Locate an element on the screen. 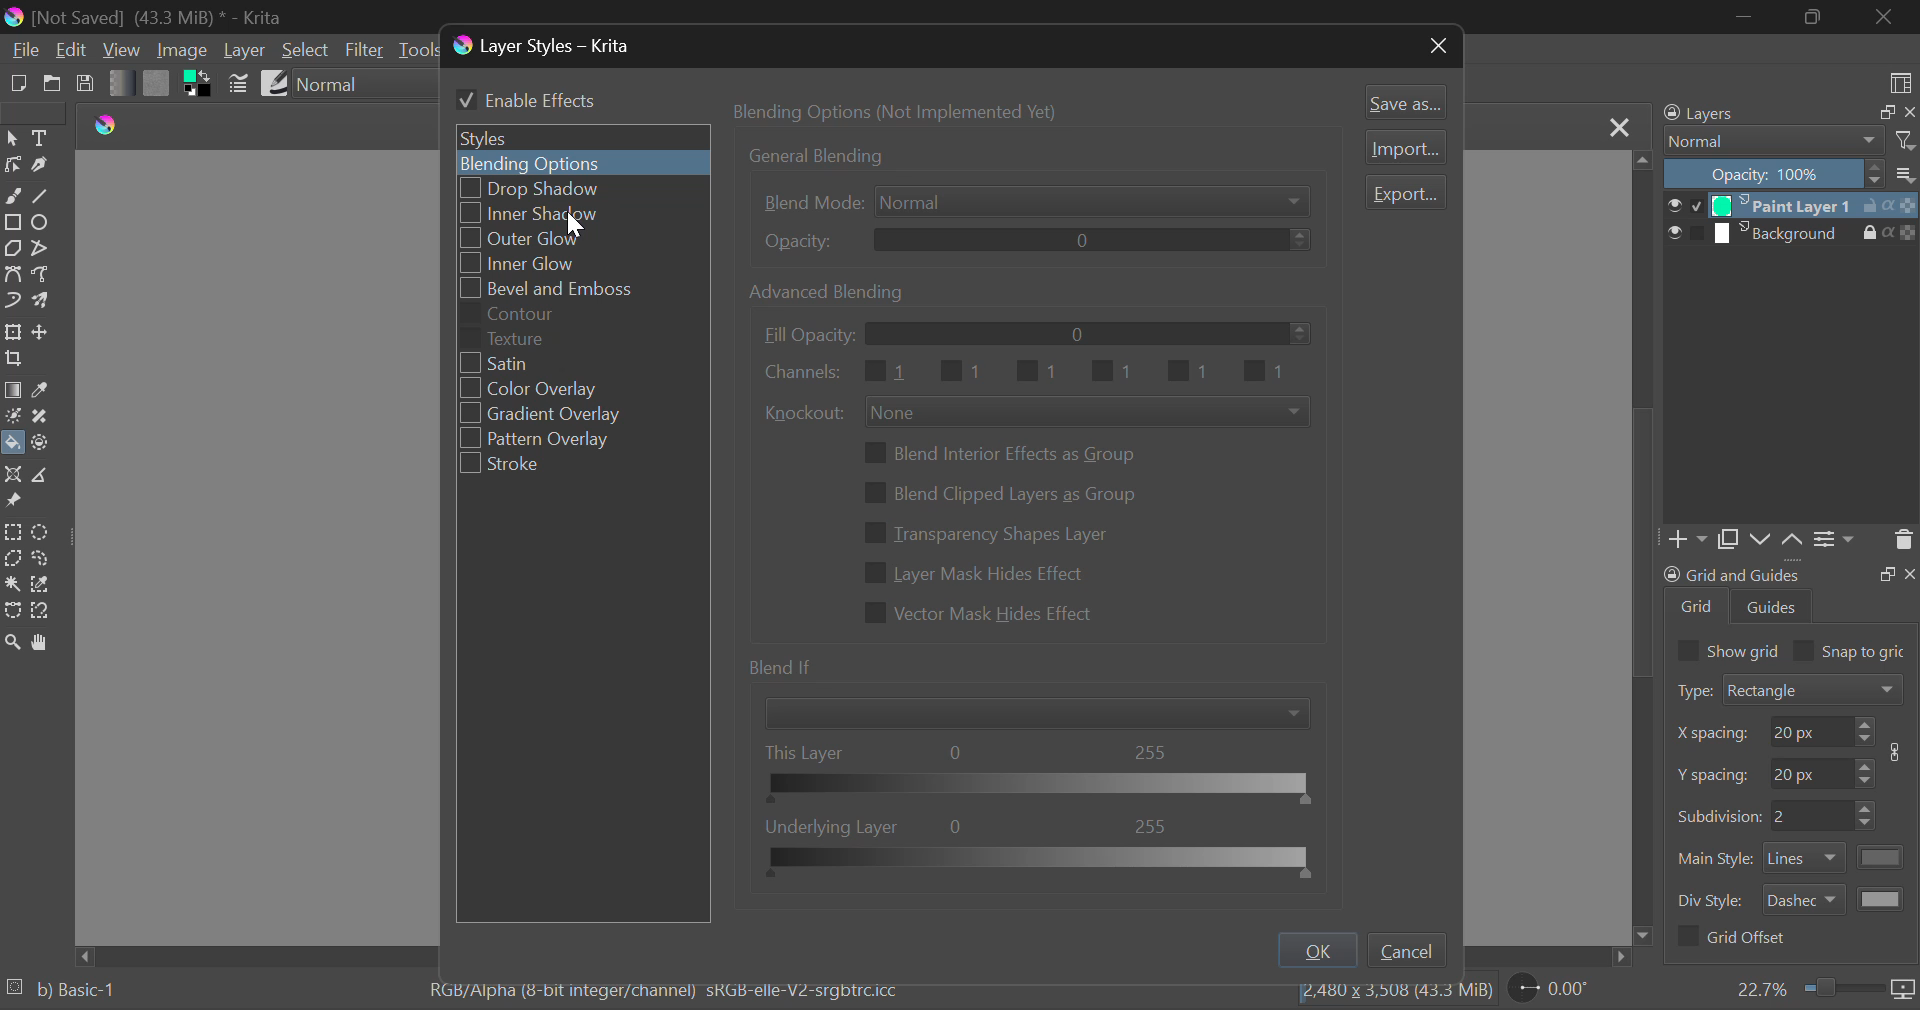 This screenshot has width=1920, height=1010. Copy Layers is located at coordinates (1730, 540).